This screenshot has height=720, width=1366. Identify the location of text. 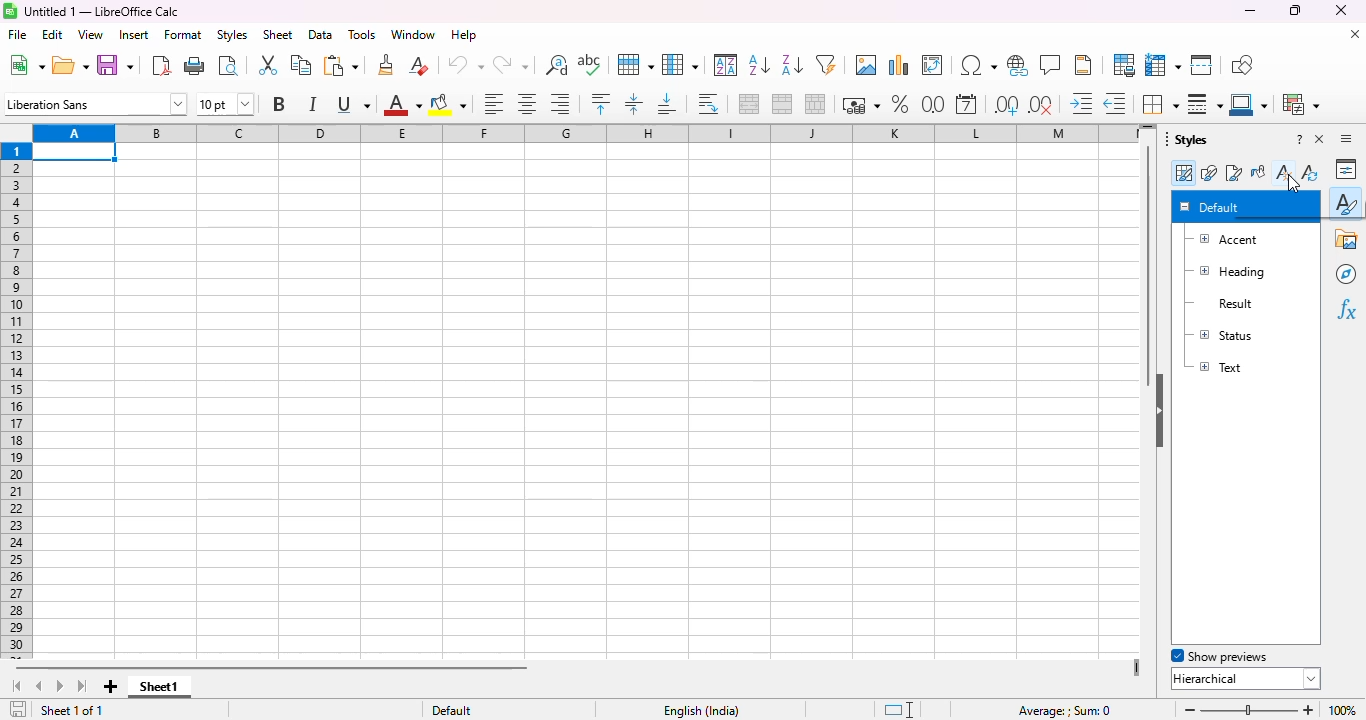
(1217, 366).